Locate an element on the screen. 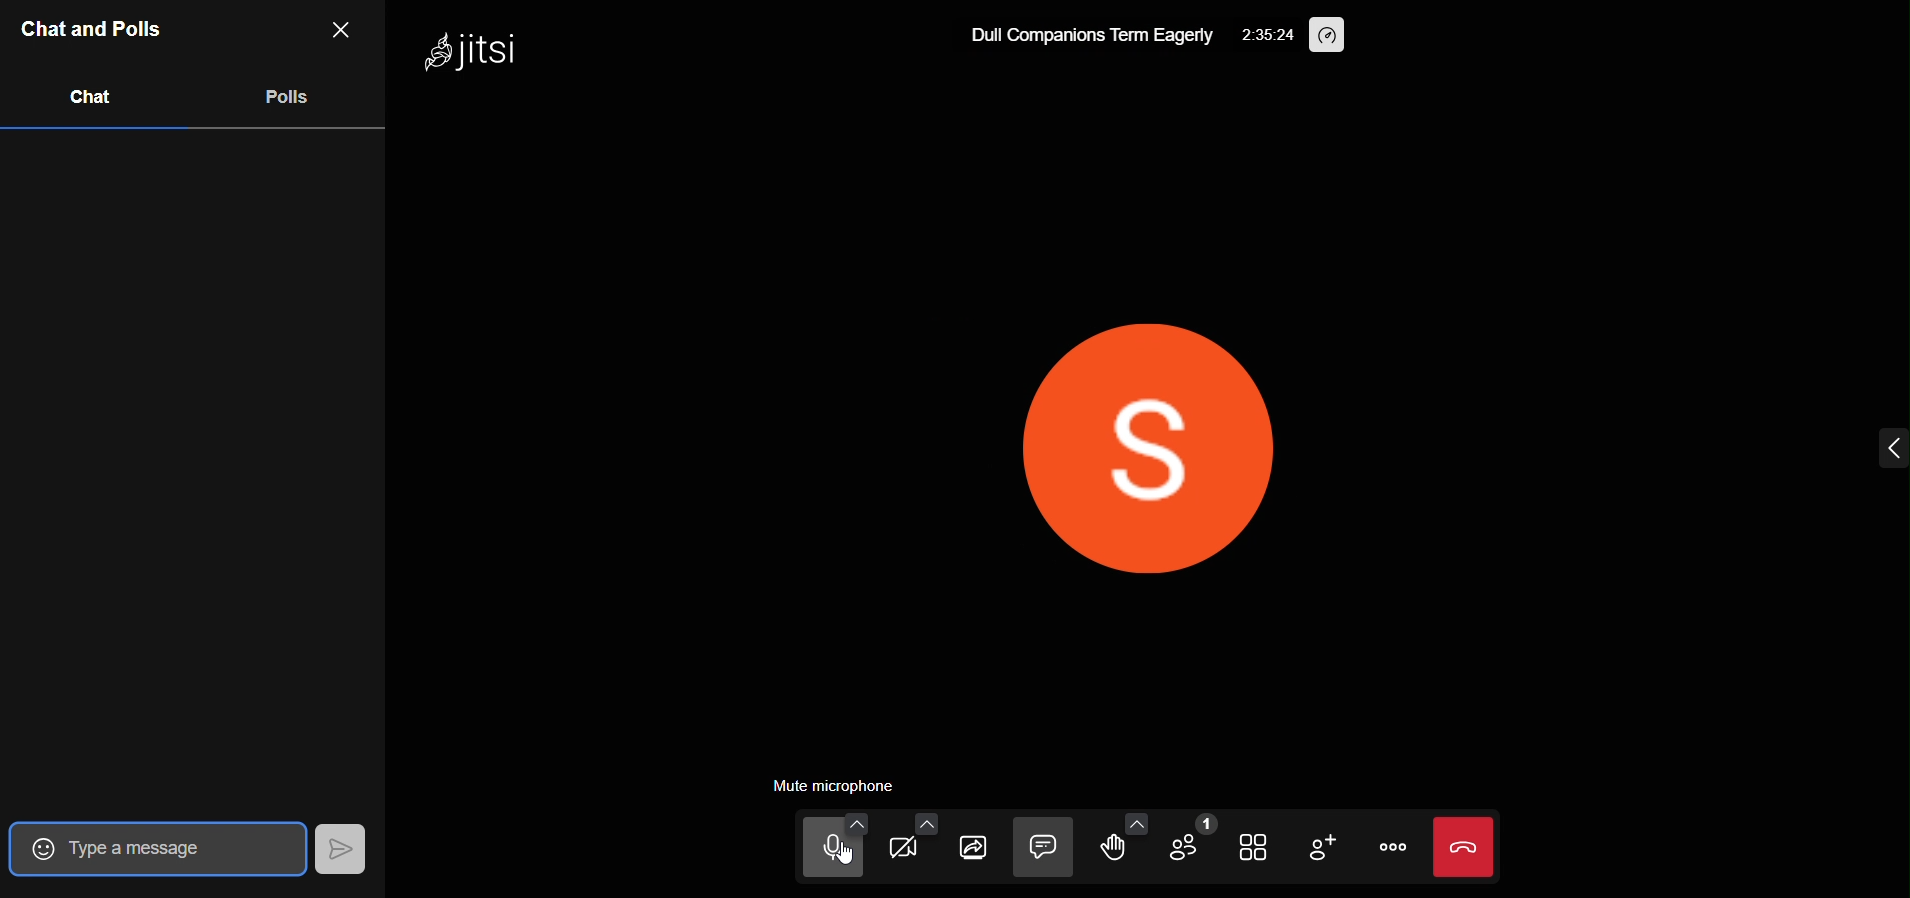 The width and height of the screenshot is (1910, 898). invite people is located at coordinates (1330, 849).